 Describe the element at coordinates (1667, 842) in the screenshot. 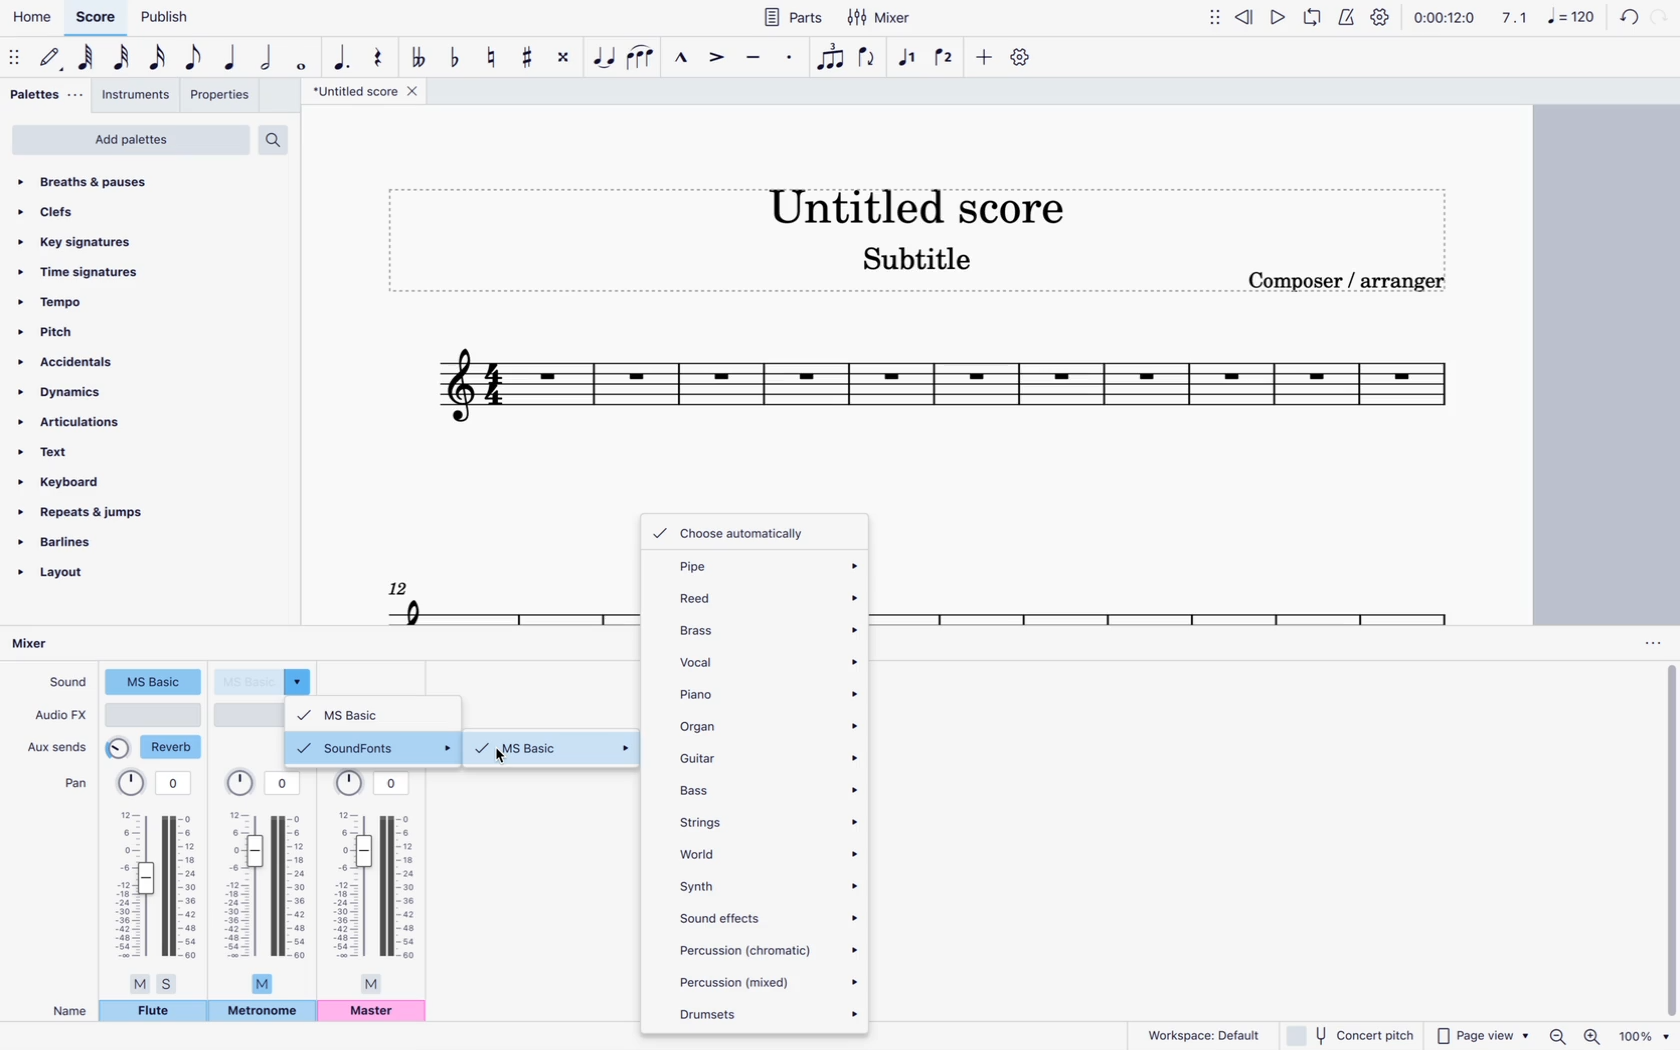

I see `vertical scrollbar` at that location.